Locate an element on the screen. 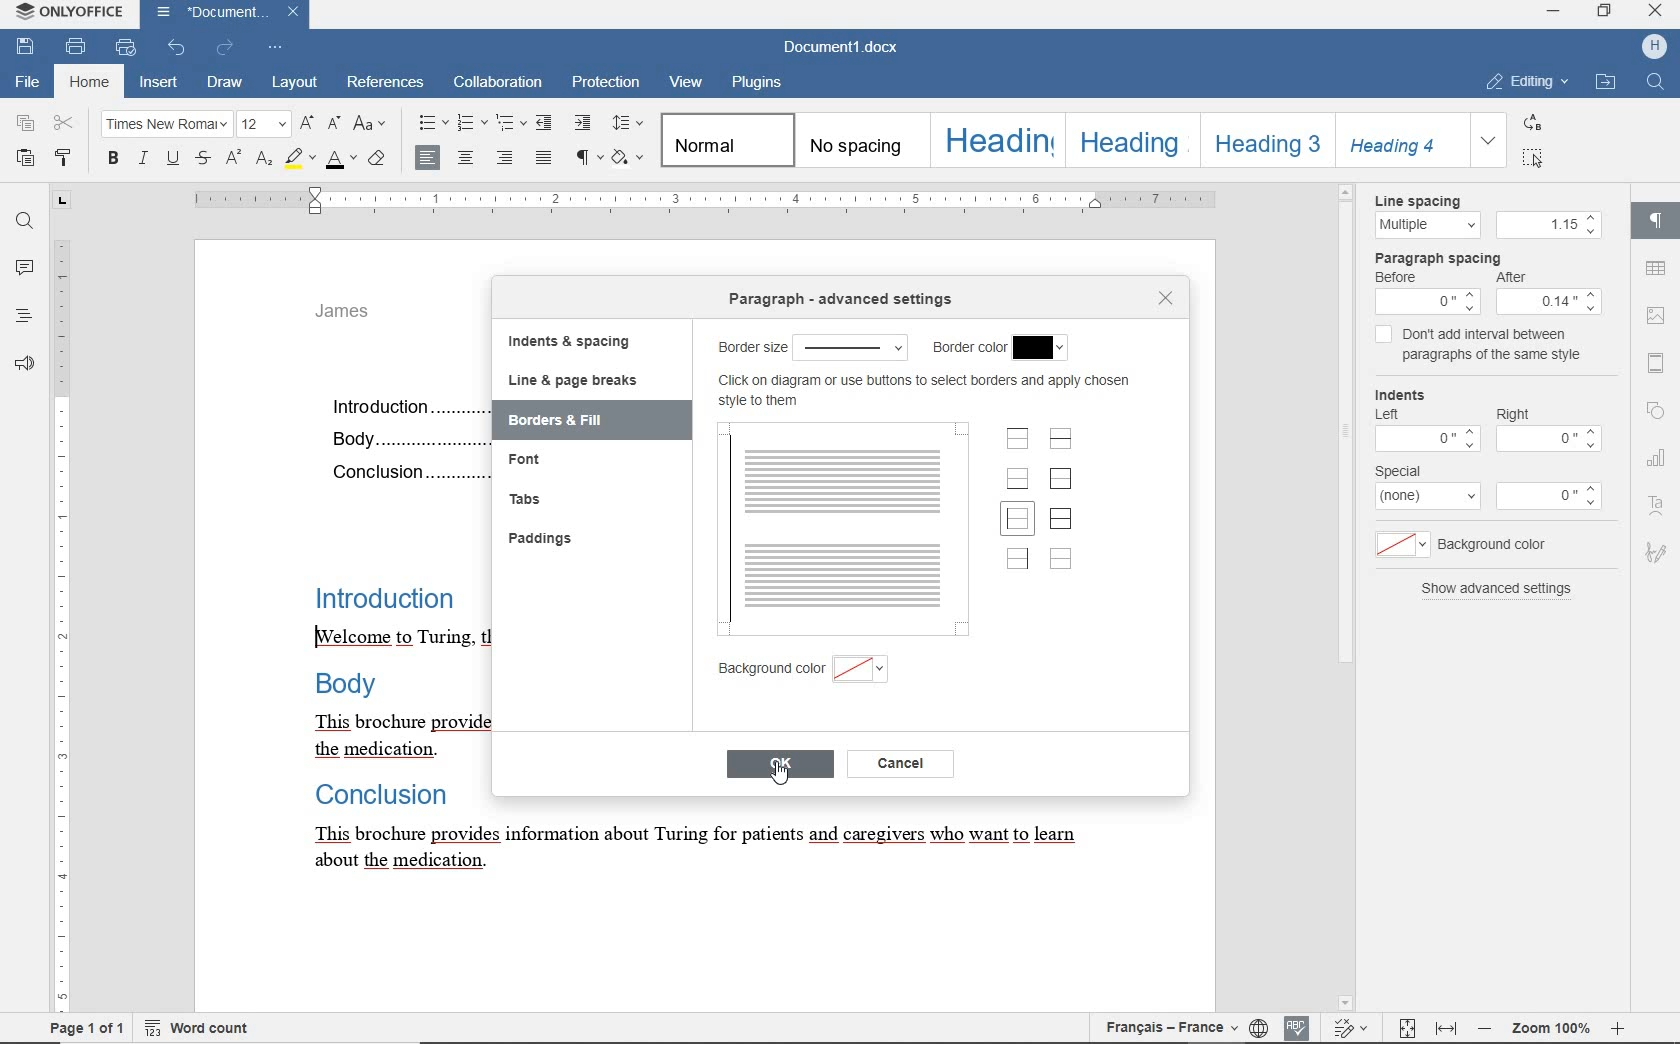 This screenshot has height=1044, width=1680. chart is located at coordinates (1657, 461).